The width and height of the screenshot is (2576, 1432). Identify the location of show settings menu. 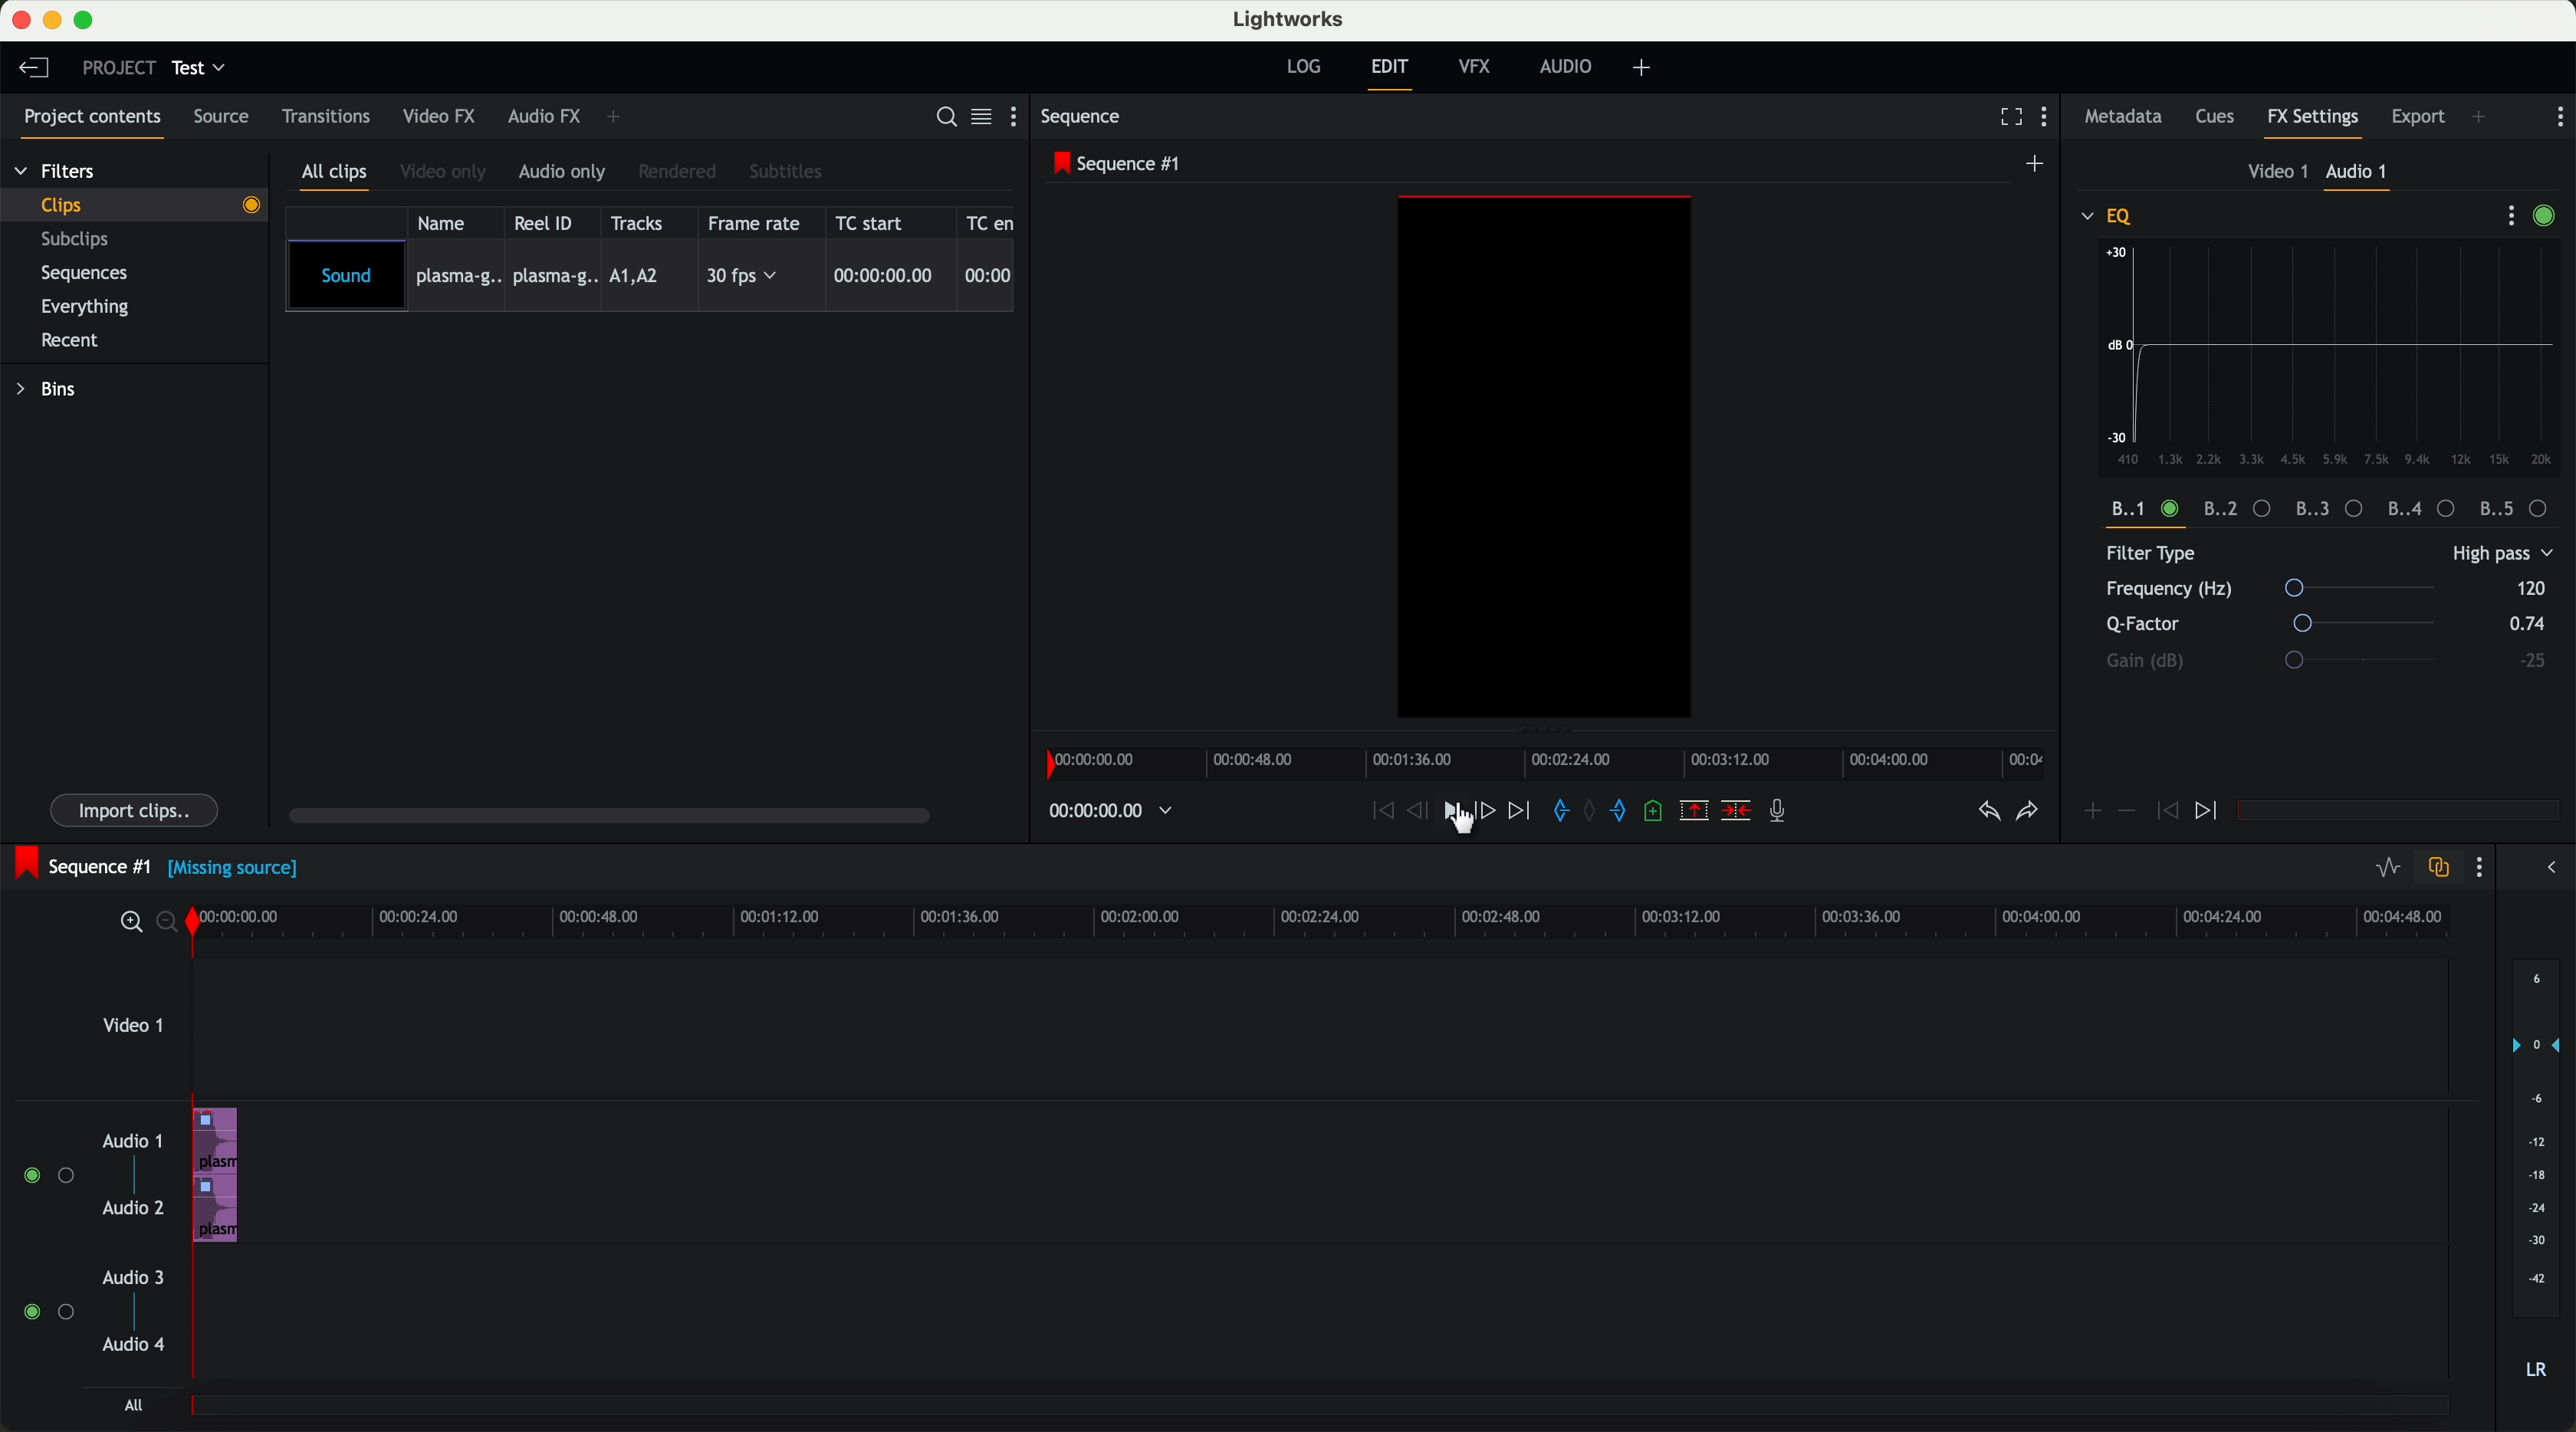
(2484, 870).